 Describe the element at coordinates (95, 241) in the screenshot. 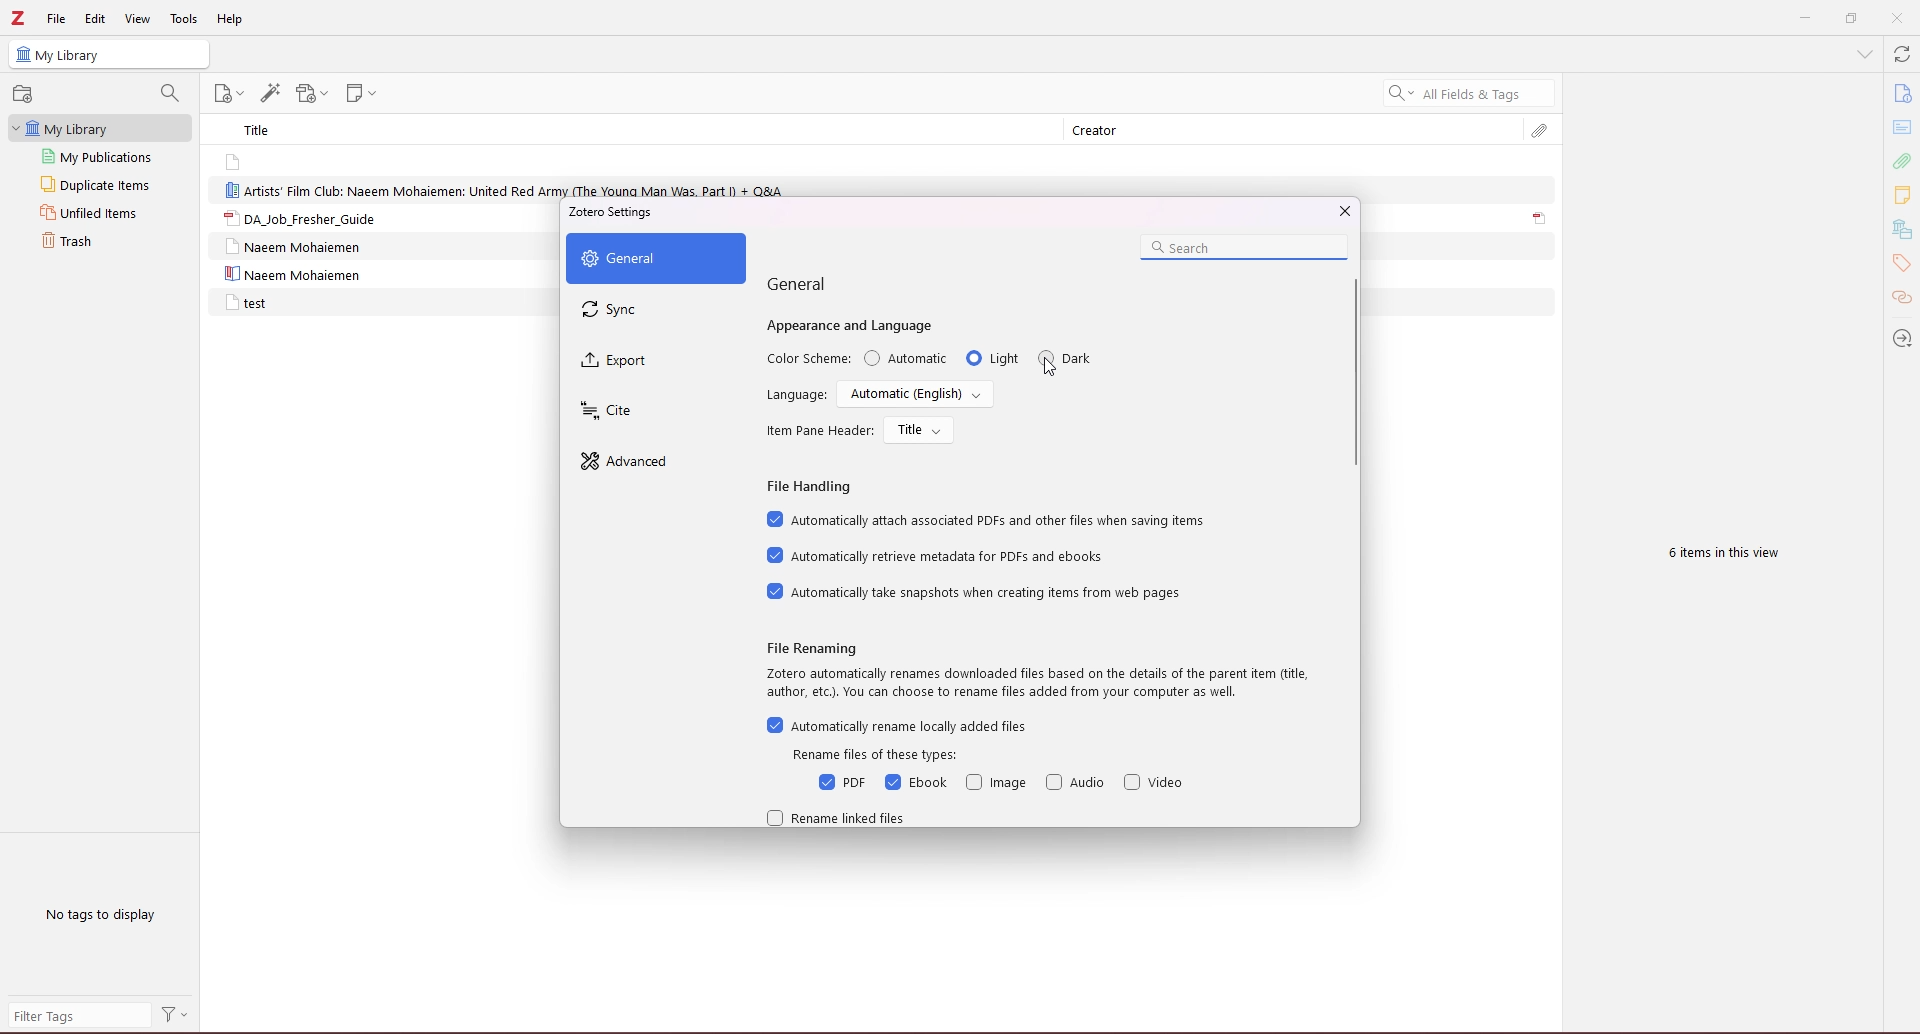

I see `trash` at that location.